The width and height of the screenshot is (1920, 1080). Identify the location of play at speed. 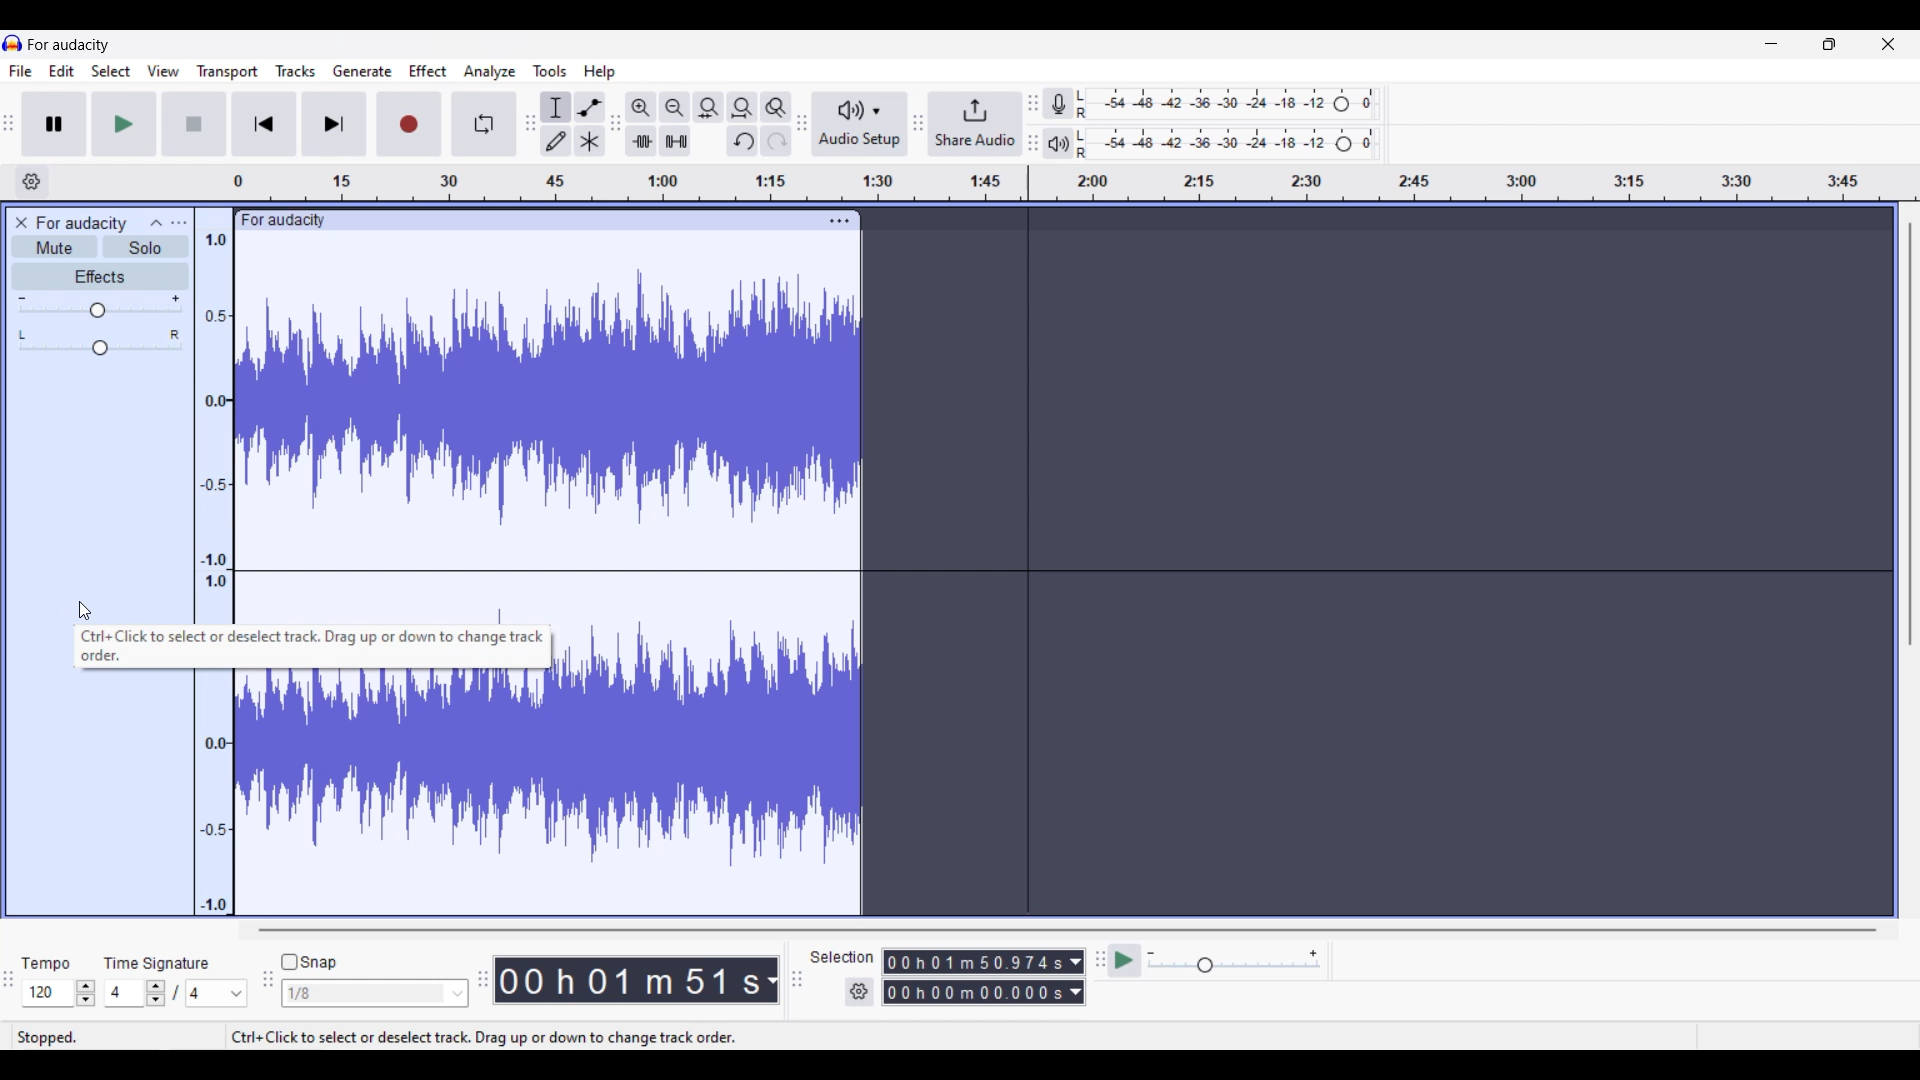
(1125, 960).